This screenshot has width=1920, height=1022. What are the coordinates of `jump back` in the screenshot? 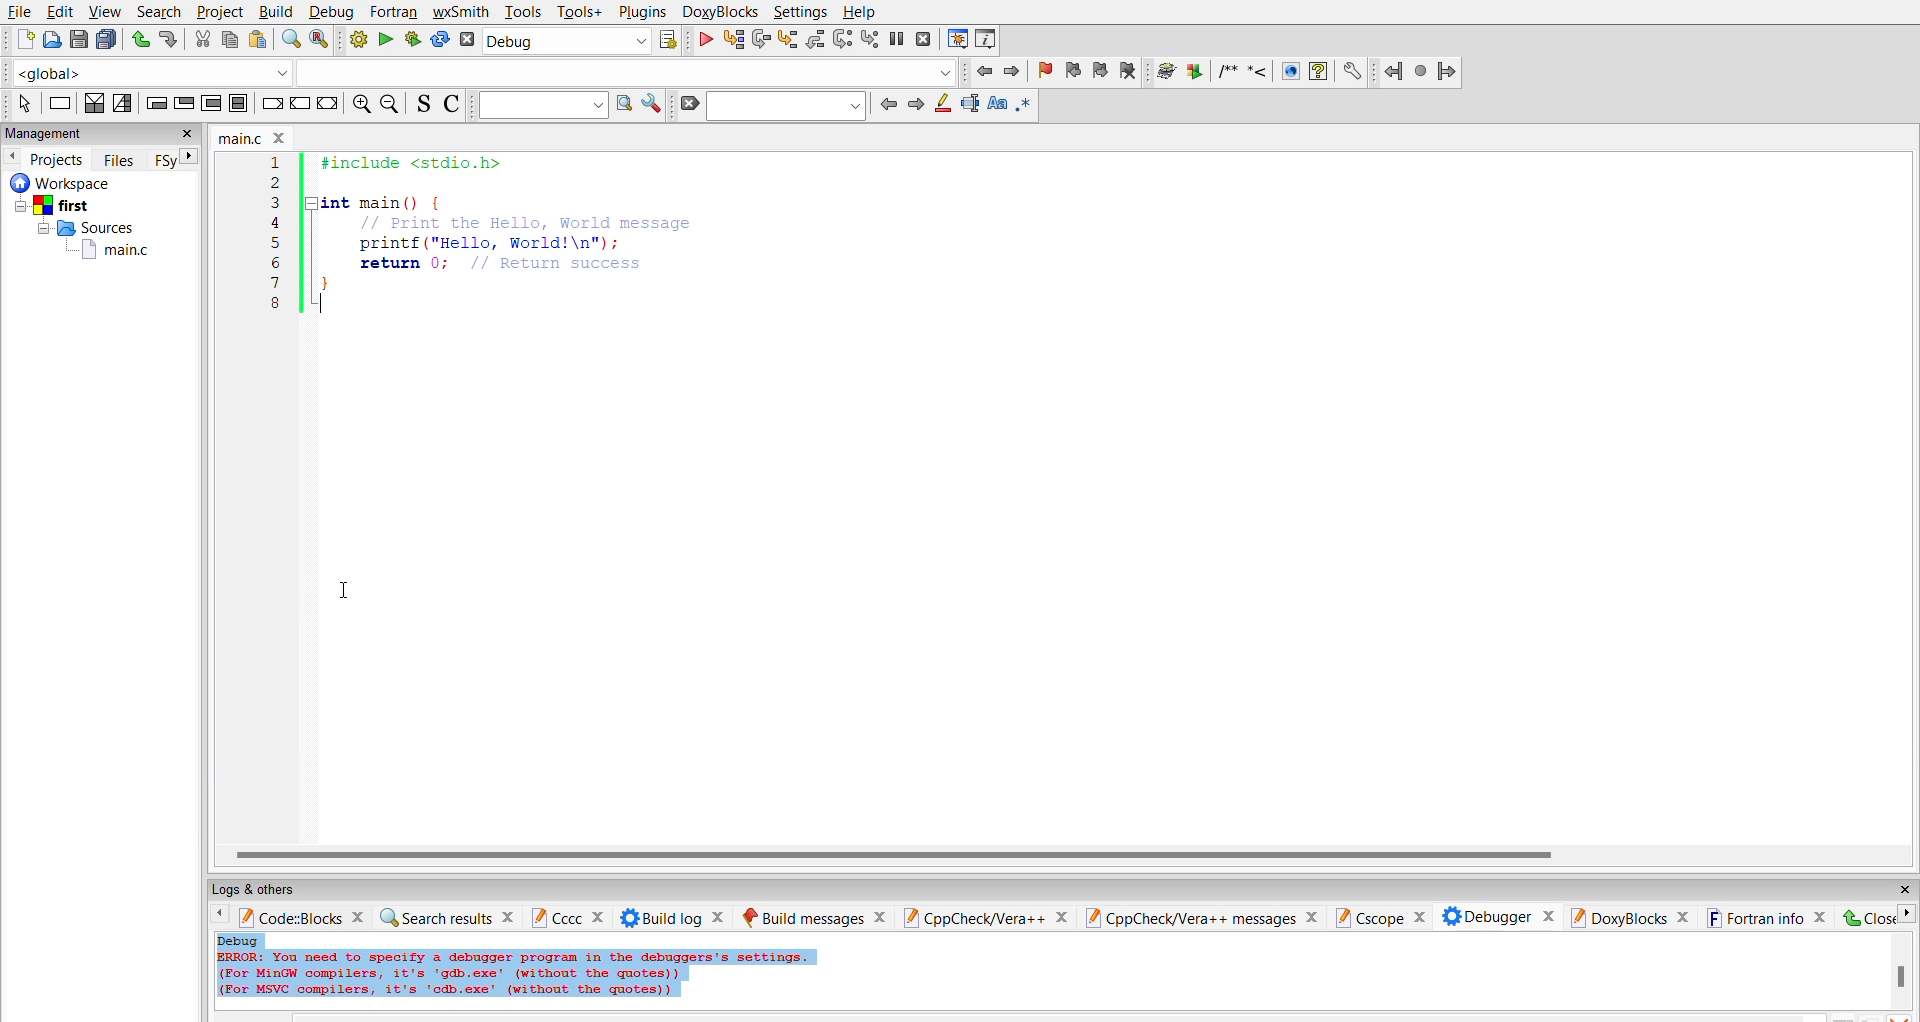 It's located at (987, 72).